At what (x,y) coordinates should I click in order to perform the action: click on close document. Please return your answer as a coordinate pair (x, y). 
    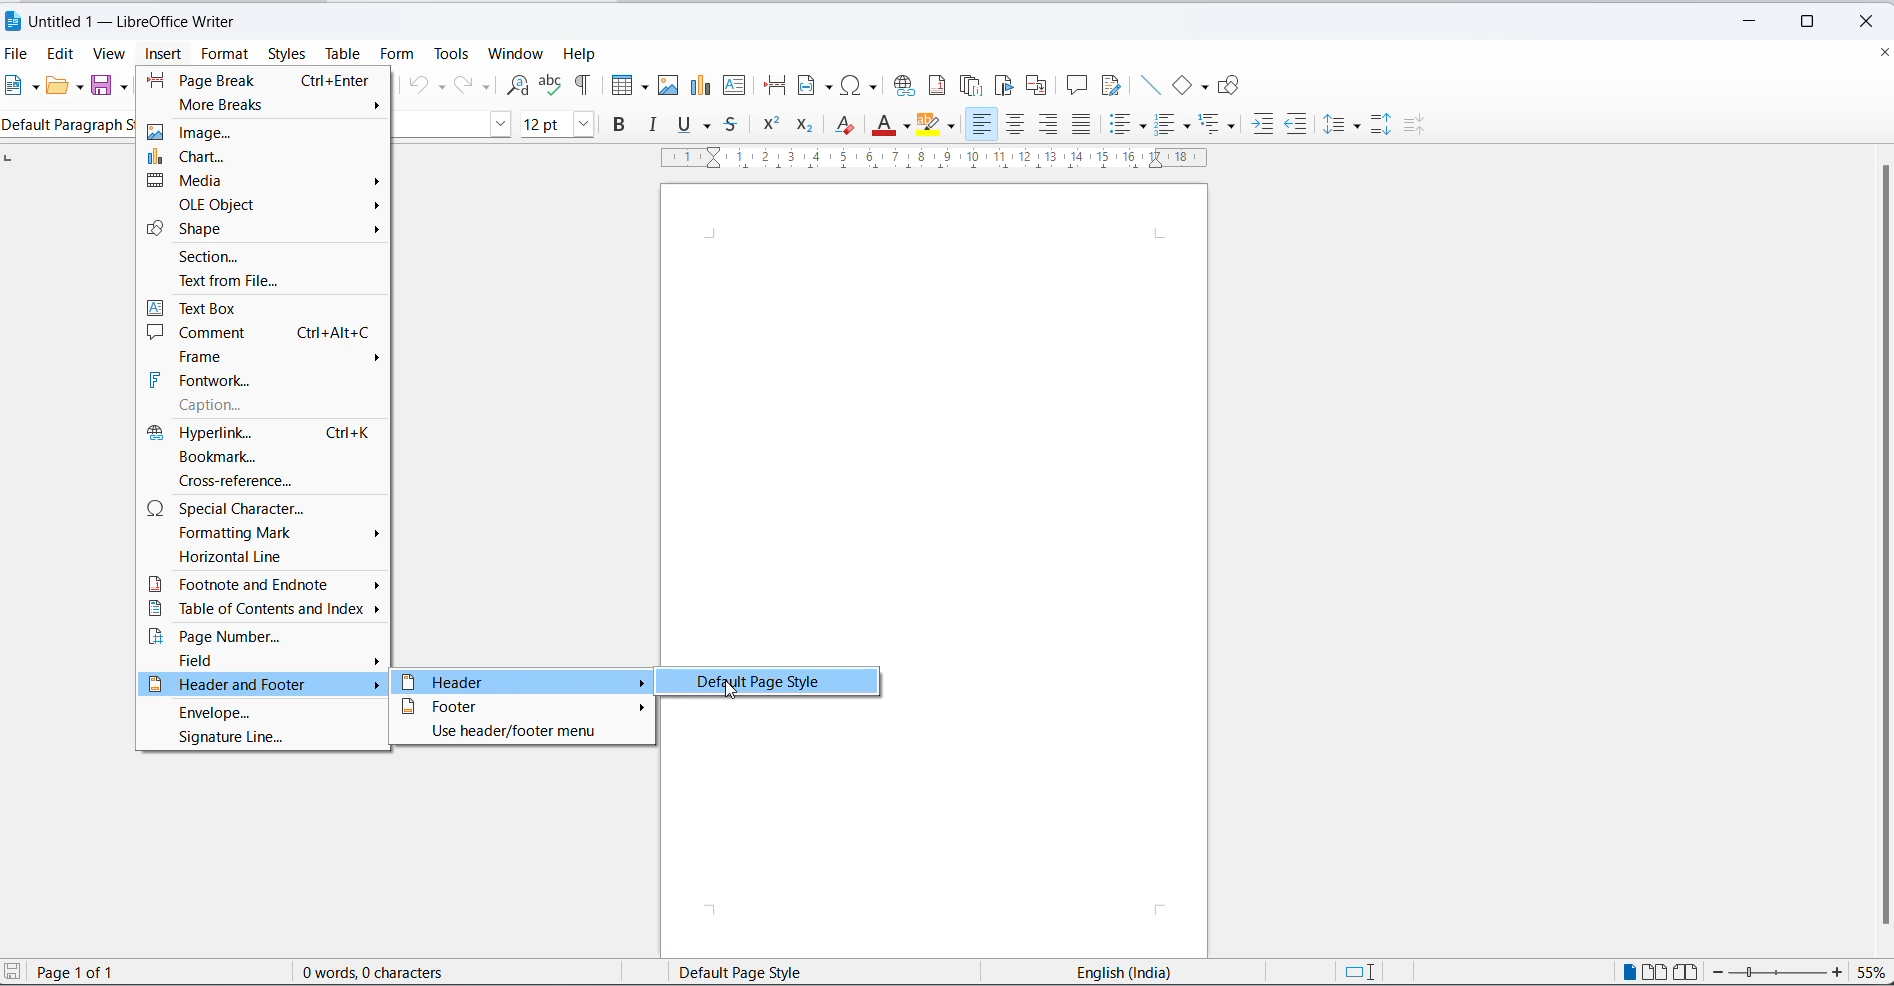
    Looking at the image, I should click on (1882, 51).